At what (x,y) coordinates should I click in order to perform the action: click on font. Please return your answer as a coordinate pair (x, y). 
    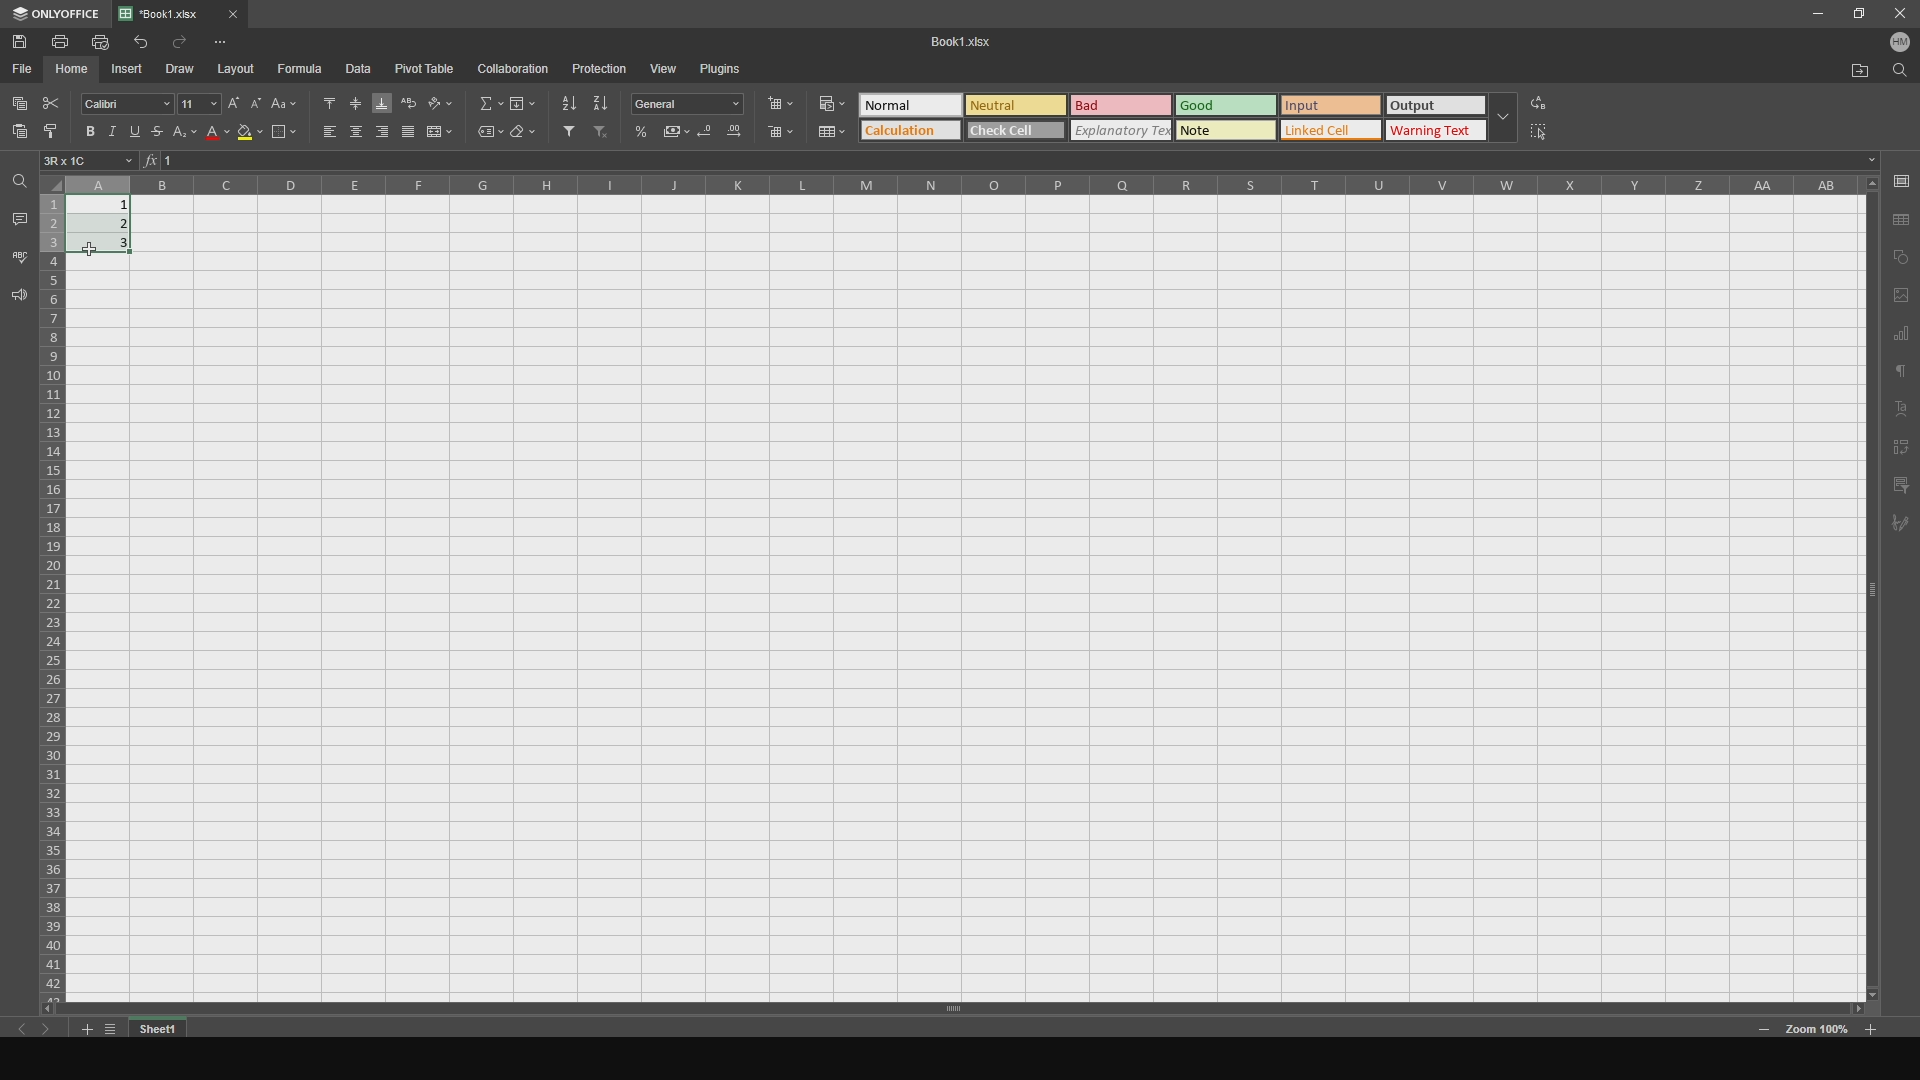
    Looking at the image, I should click on (121, 101).